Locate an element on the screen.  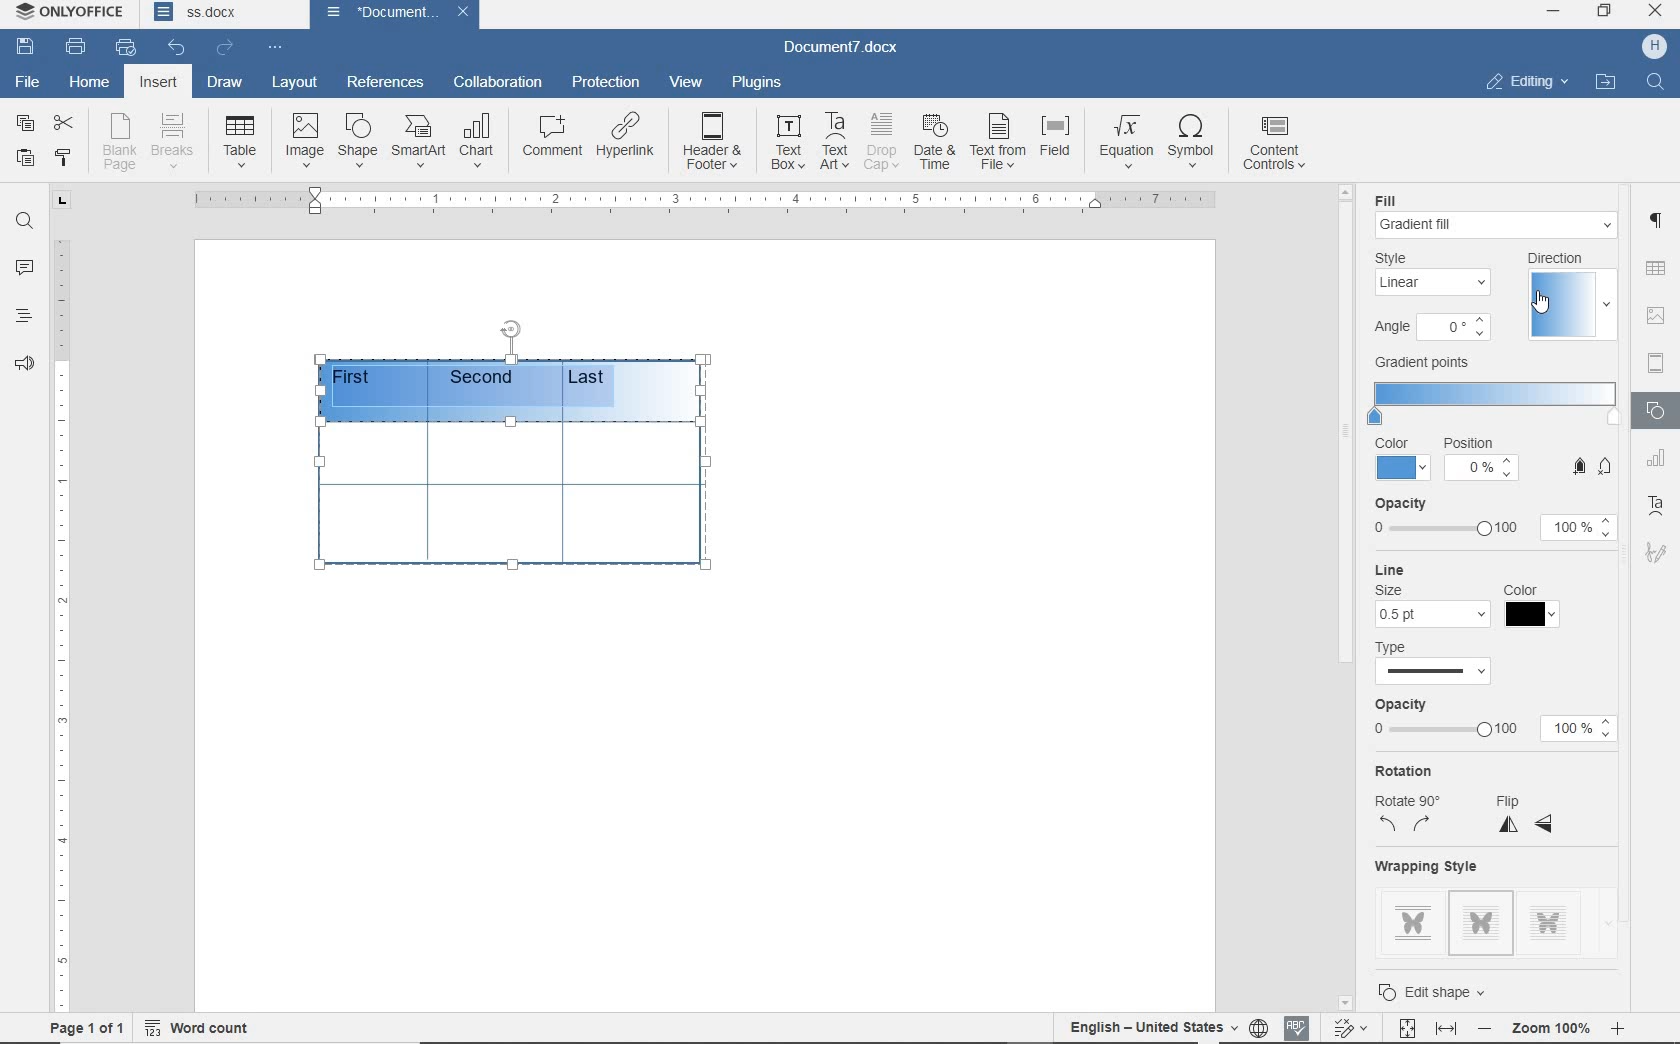
wrapping style is located at coordinates (1438, 870).